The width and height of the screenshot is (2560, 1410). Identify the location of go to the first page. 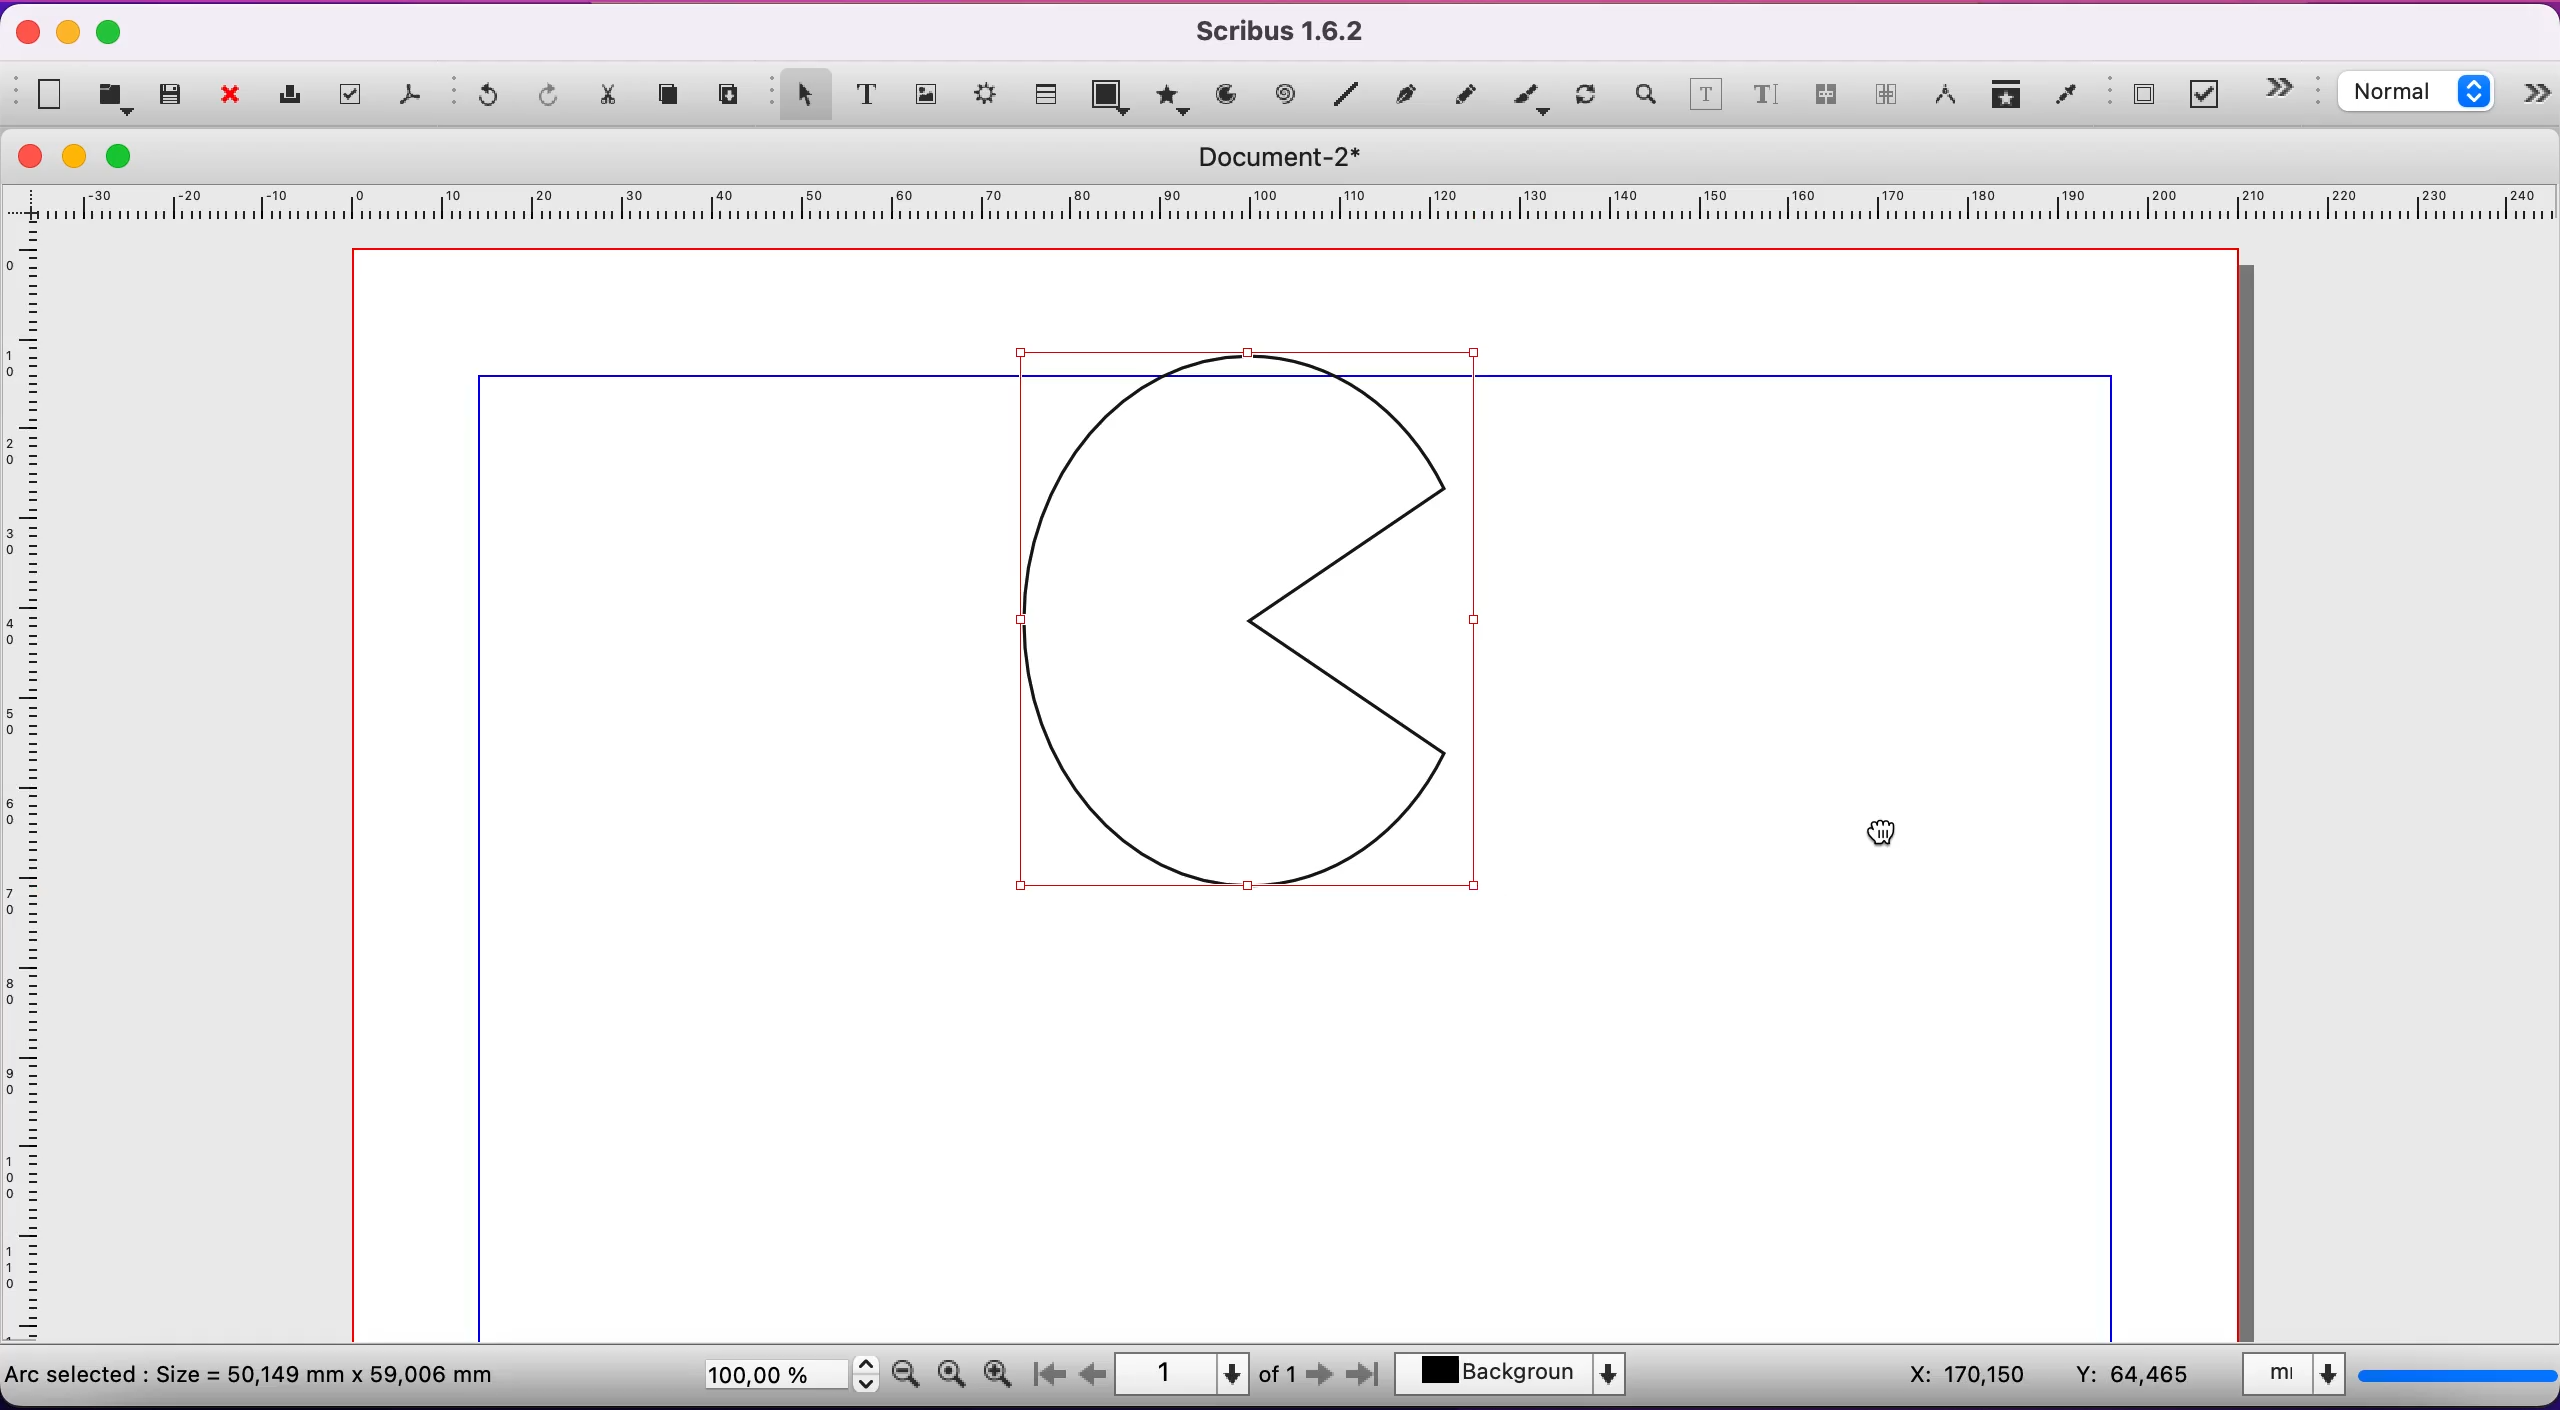
(1056, 1375).